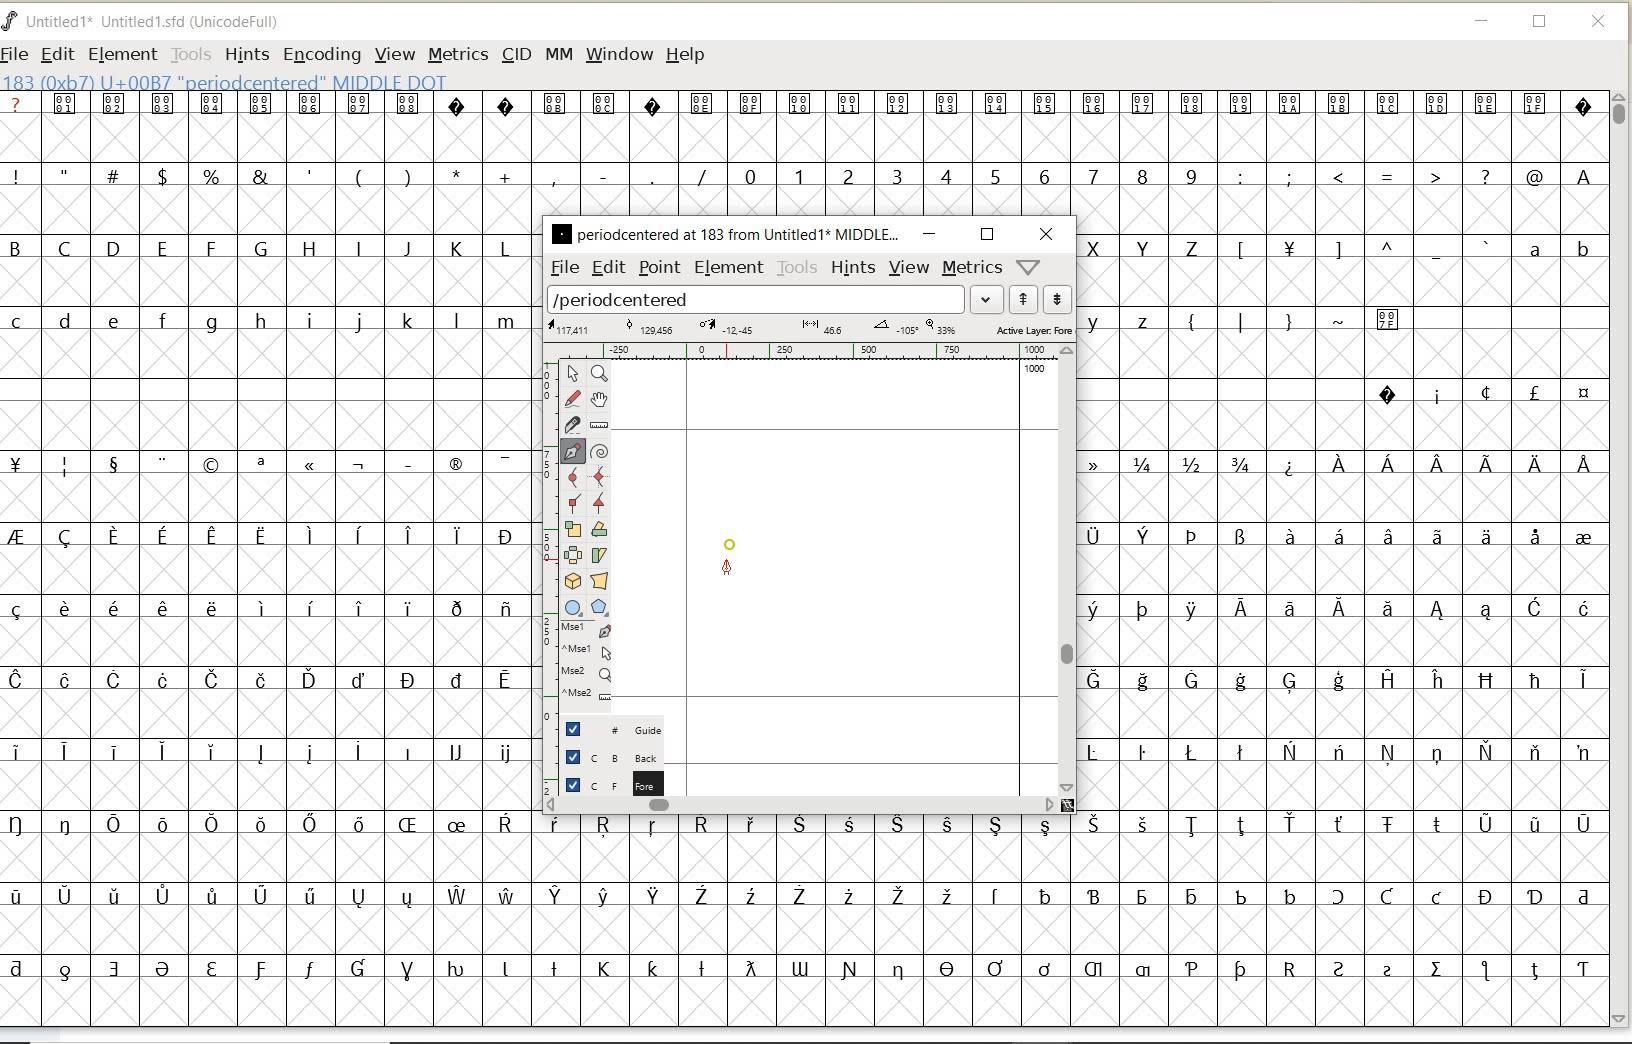  I want to click on EDIT, so click(57, 56).